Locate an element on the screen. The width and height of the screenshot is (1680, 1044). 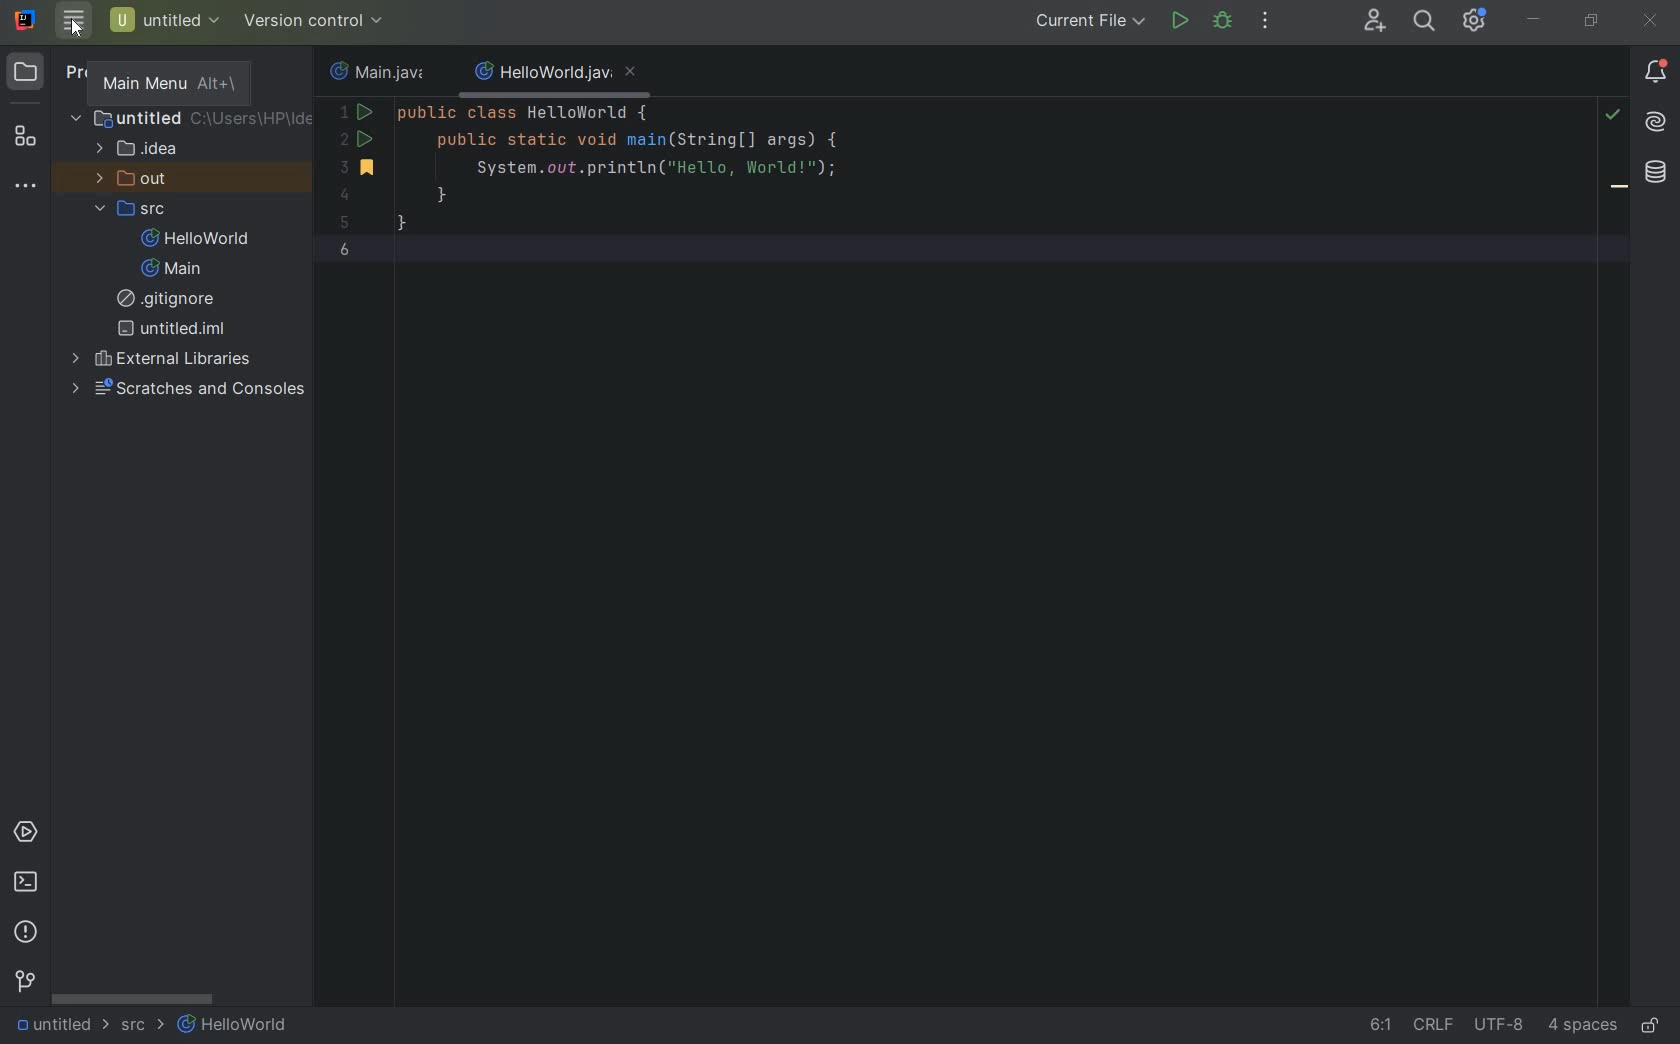
code with me is located at coordinates (1376, 19).